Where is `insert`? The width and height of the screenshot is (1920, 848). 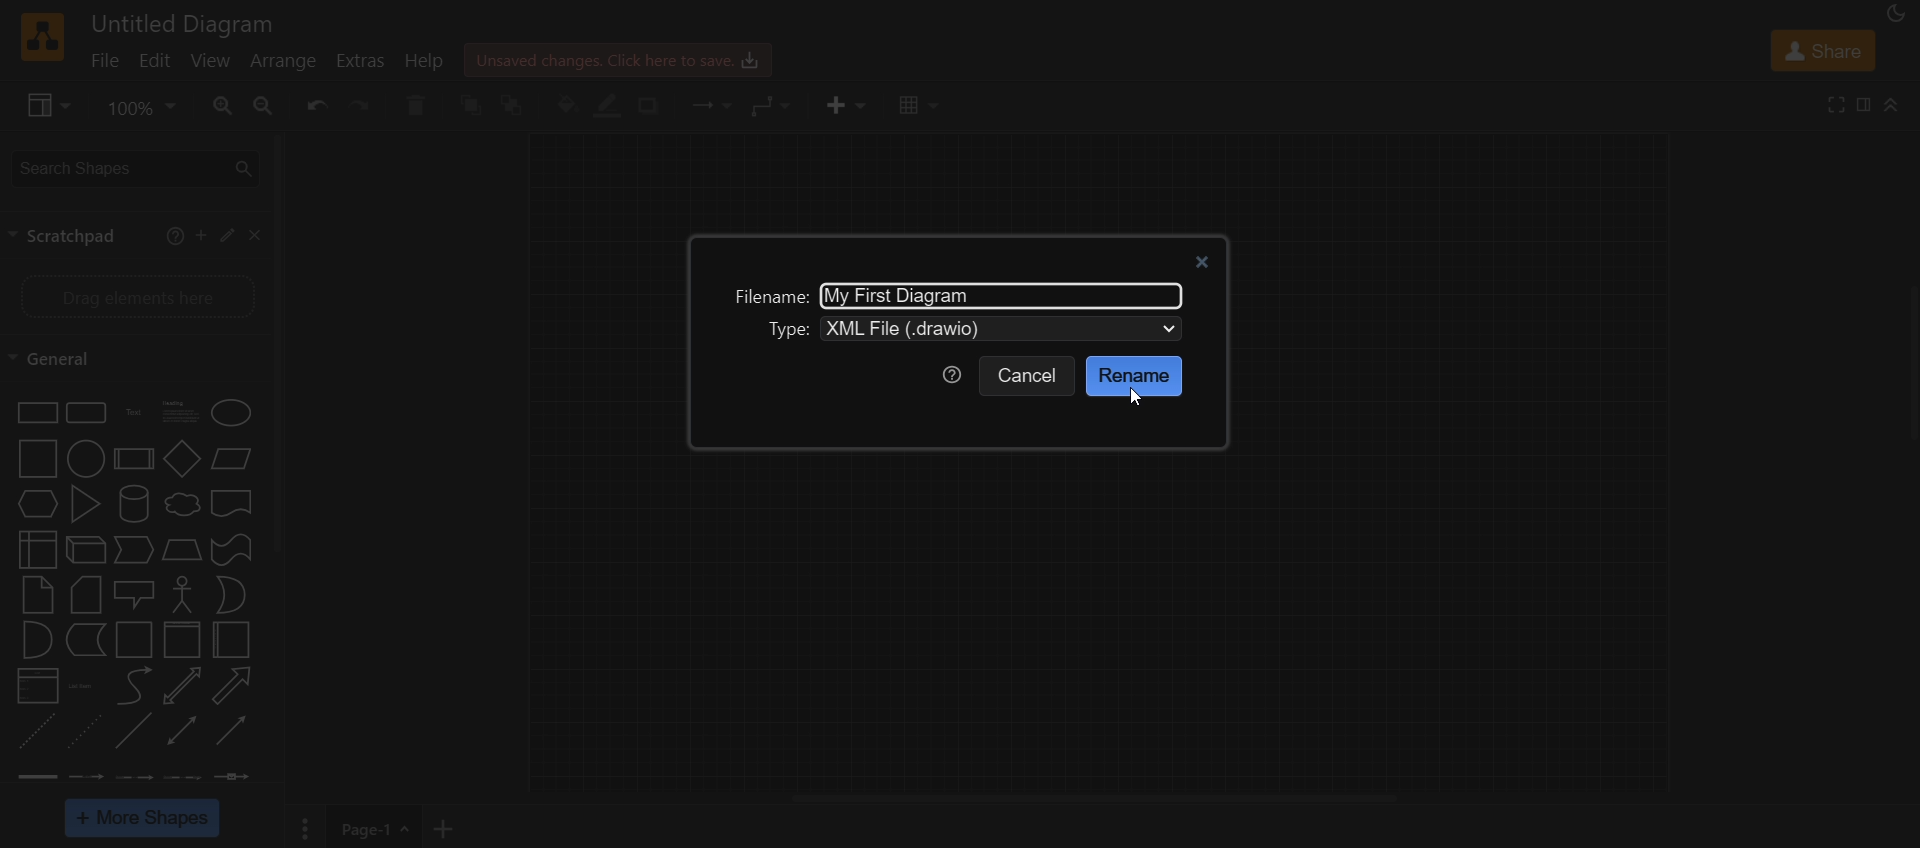
insert is located at coordinates (841, 105).